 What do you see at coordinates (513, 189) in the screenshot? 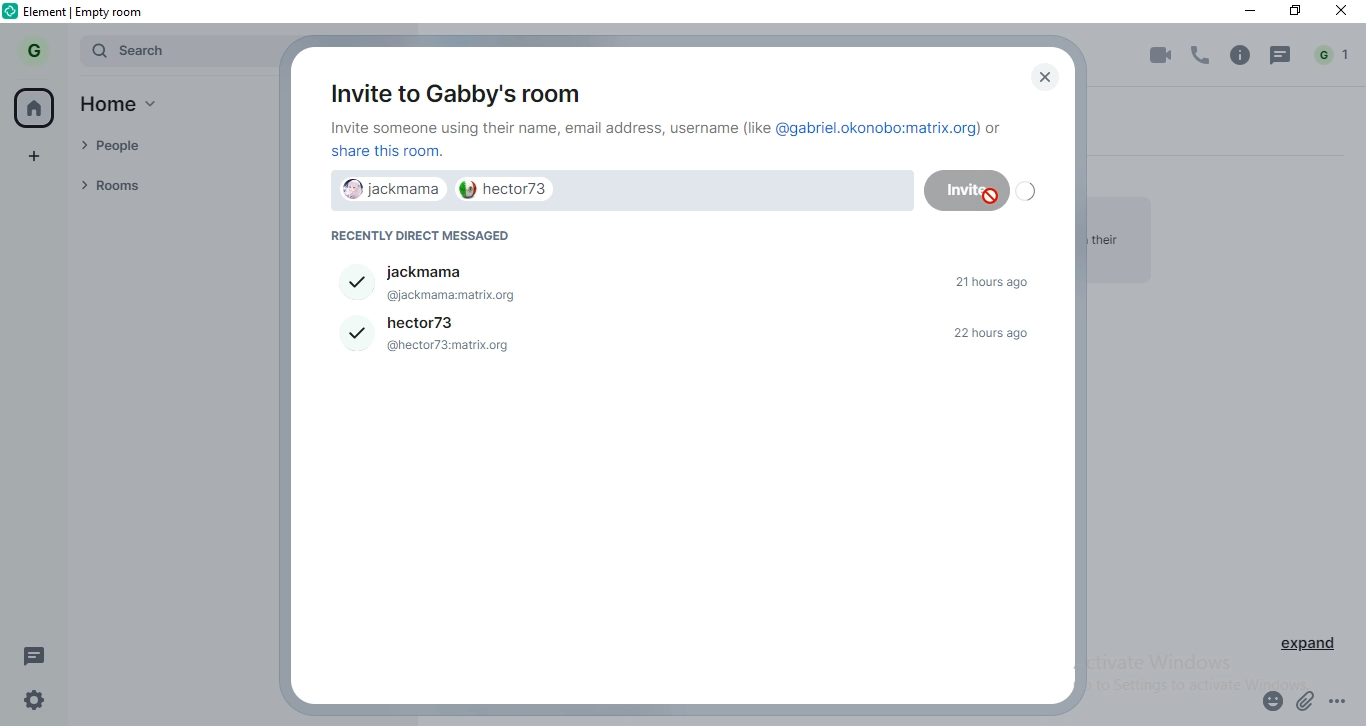
I see `hector73` at bounding box center [513, 189].